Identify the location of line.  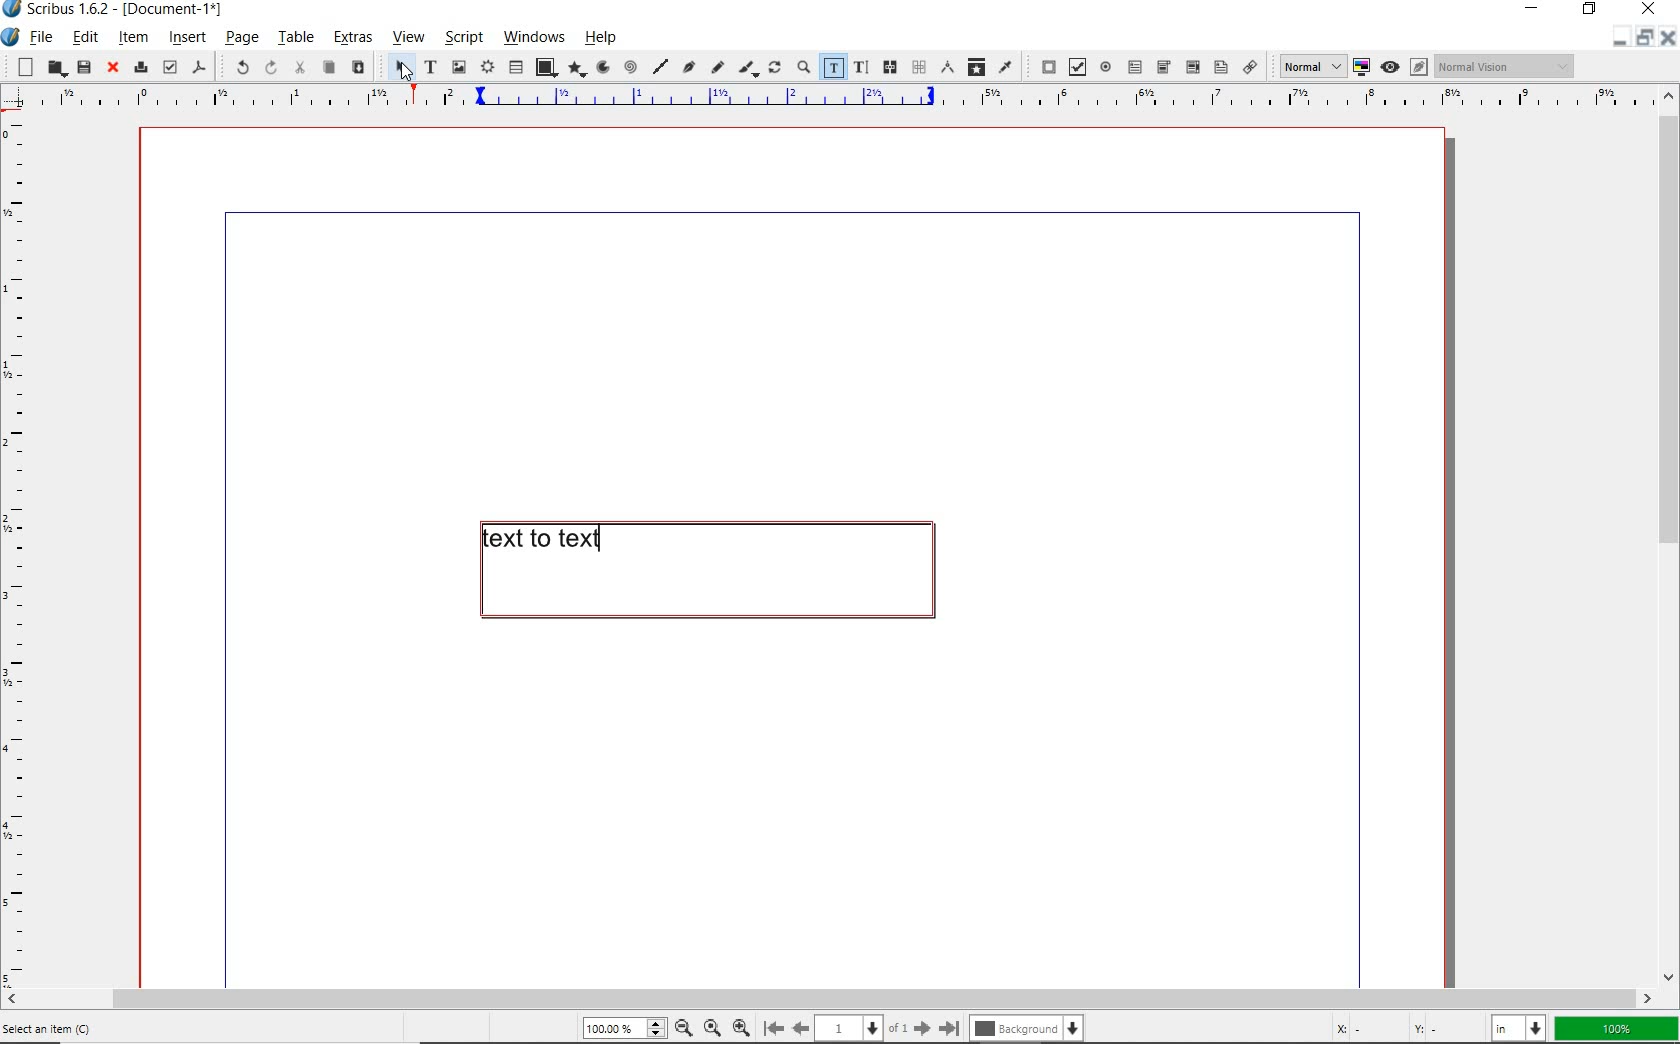
(659, 66).